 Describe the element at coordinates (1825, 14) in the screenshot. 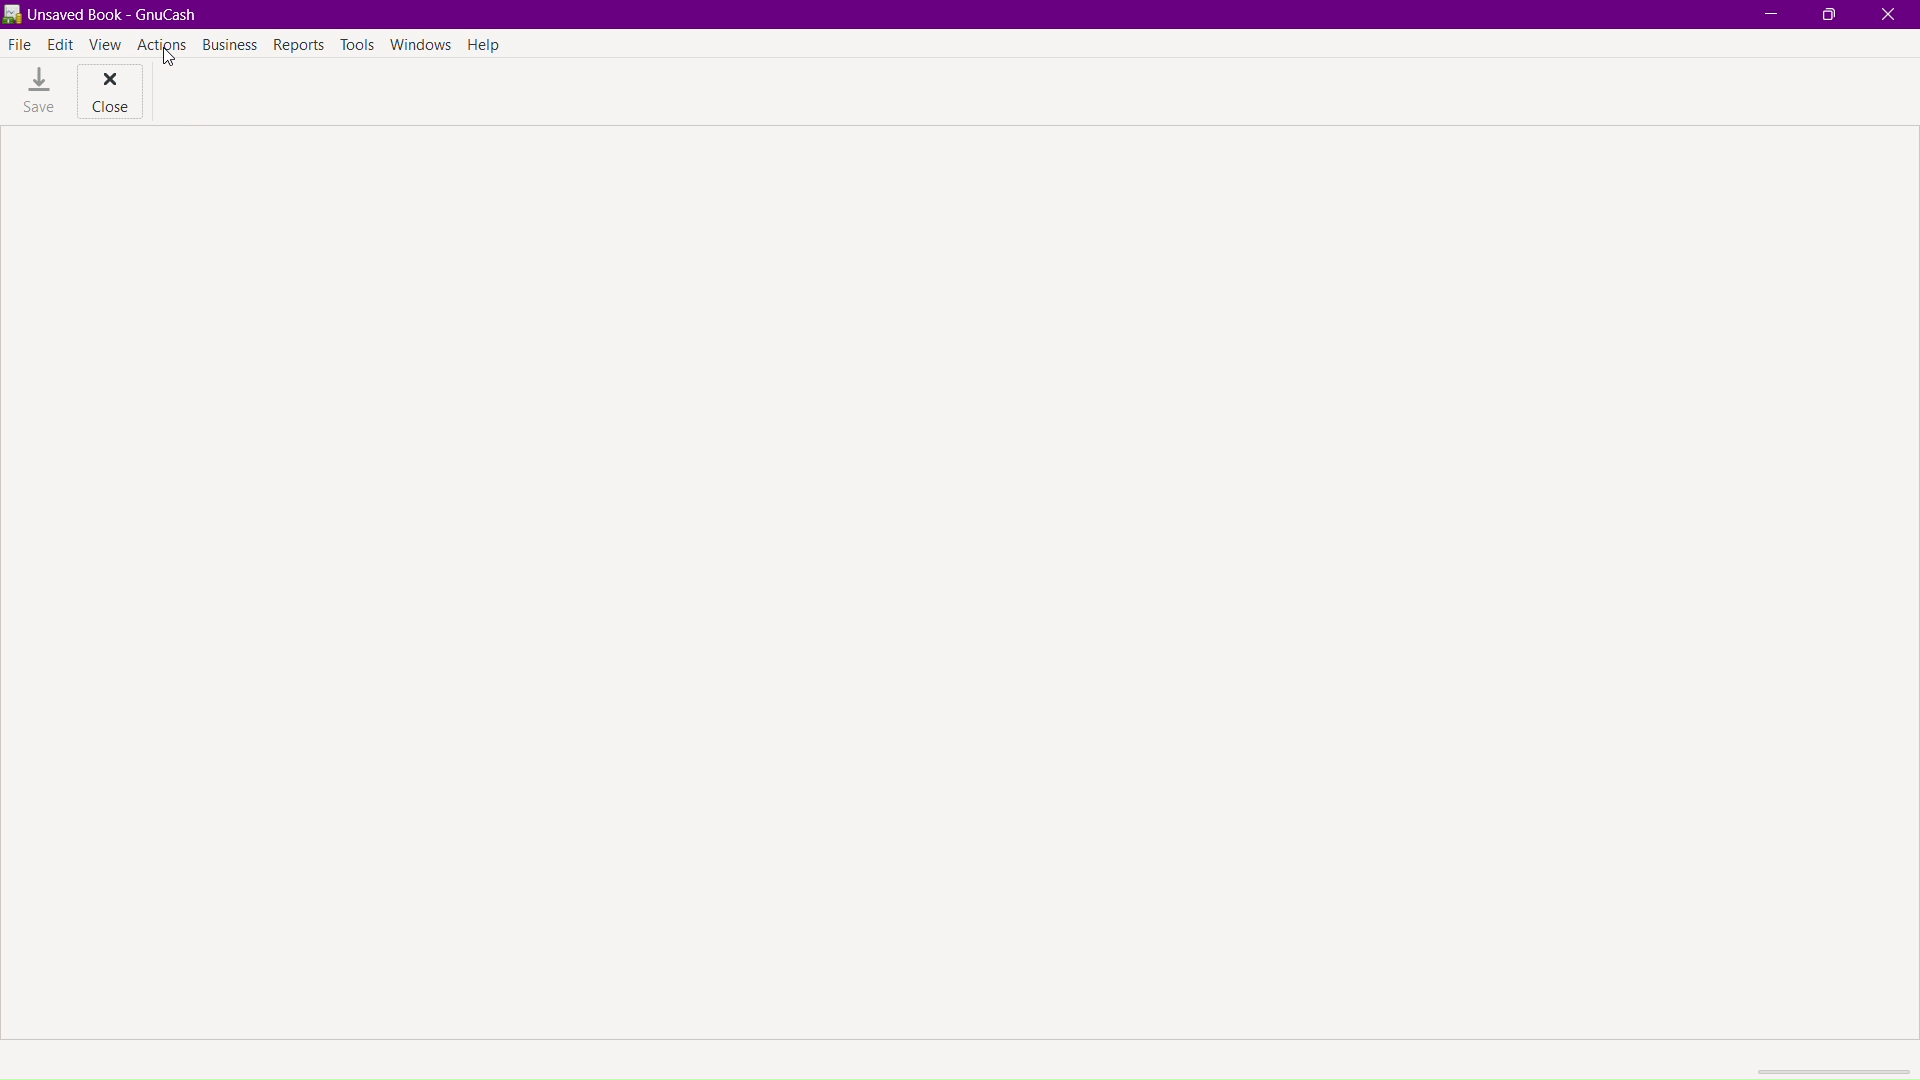

I see `Maximize` at that location.